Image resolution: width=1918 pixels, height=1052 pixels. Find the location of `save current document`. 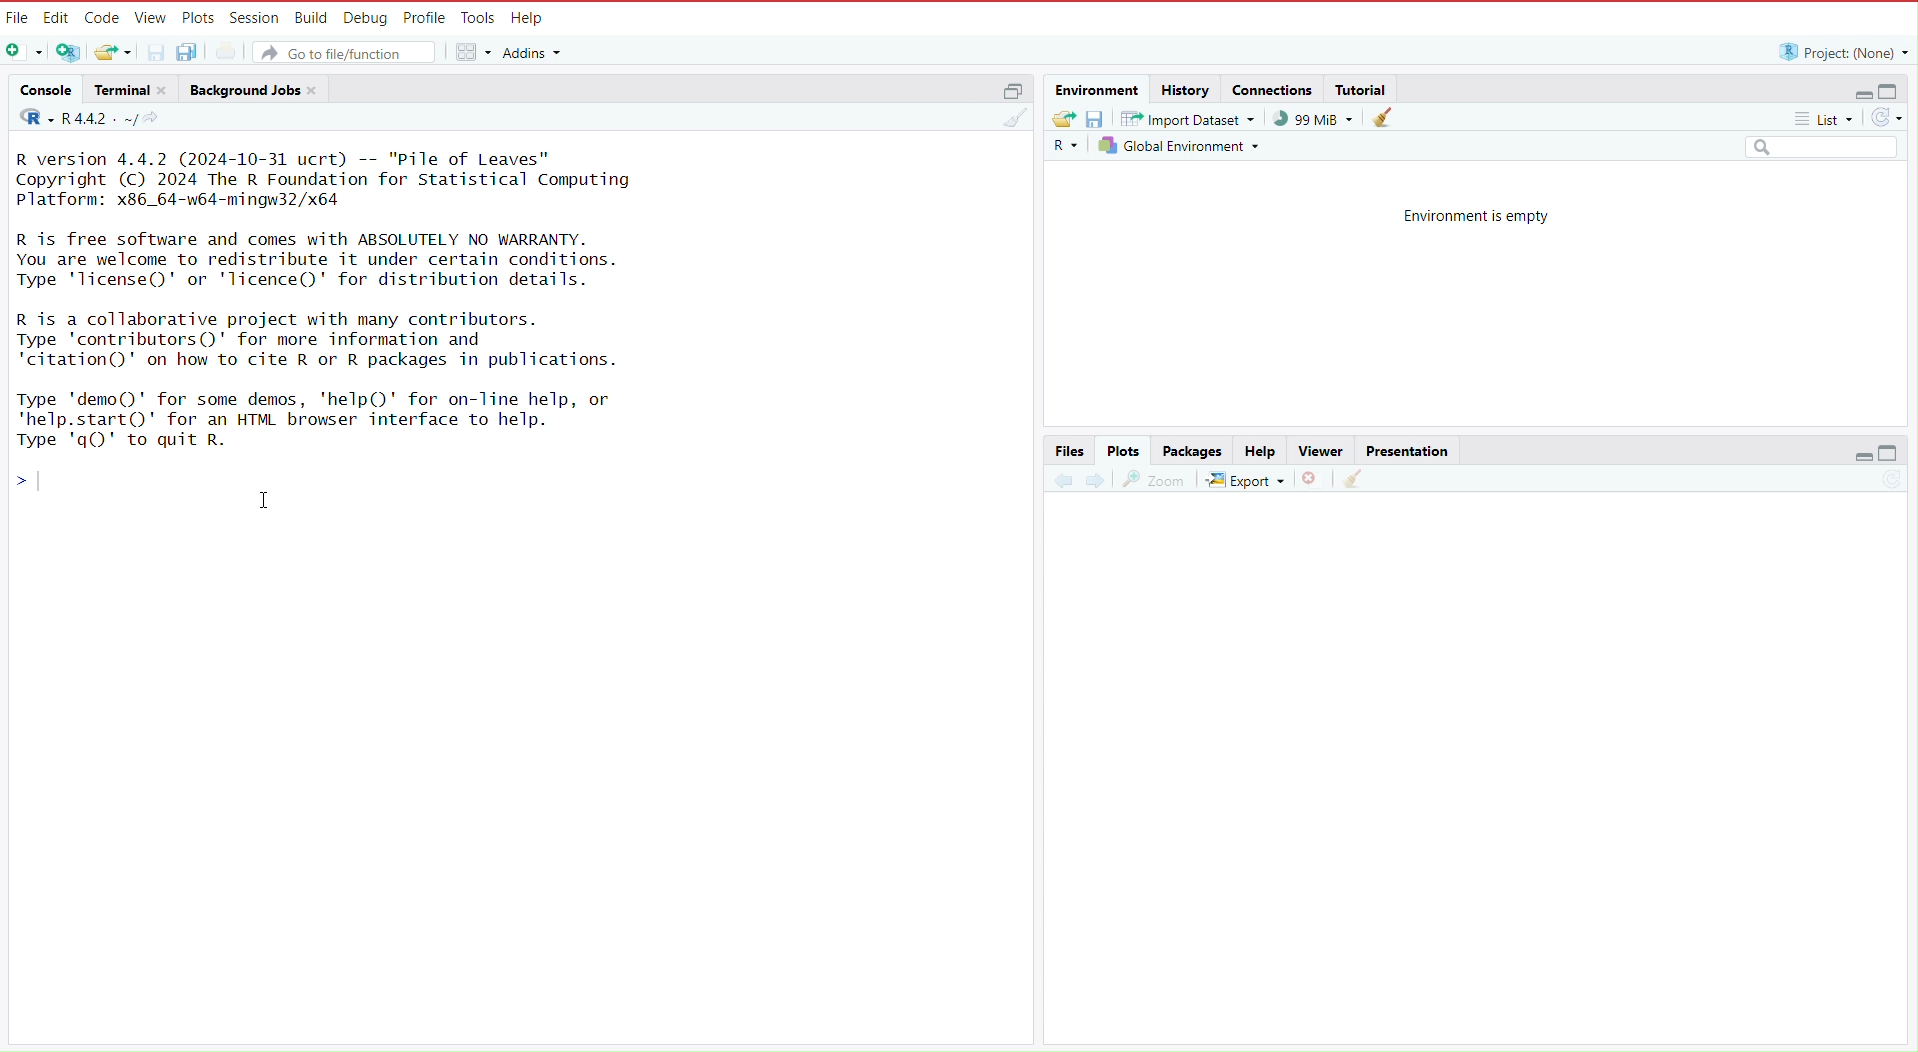

save current document is located at coordinates (157, 52).